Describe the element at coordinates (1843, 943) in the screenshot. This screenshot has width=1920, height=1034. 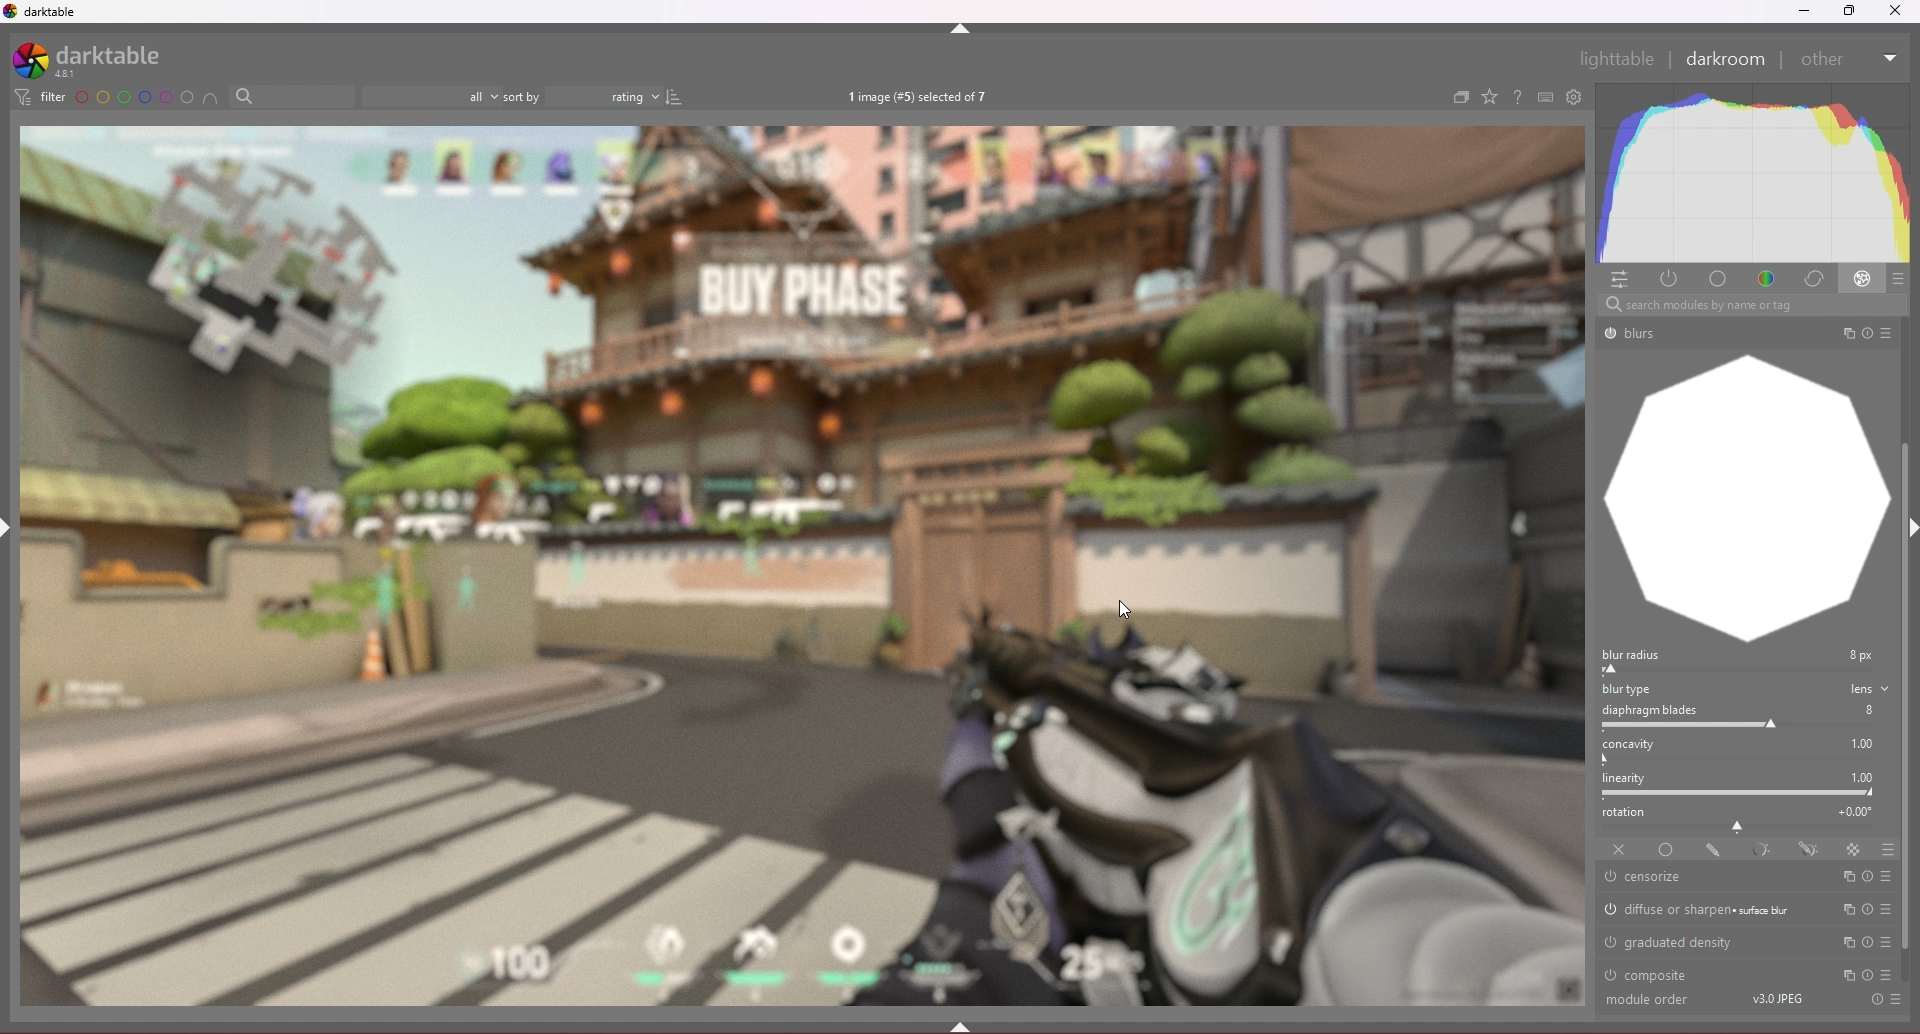
I see `multi instances actions` at that location.